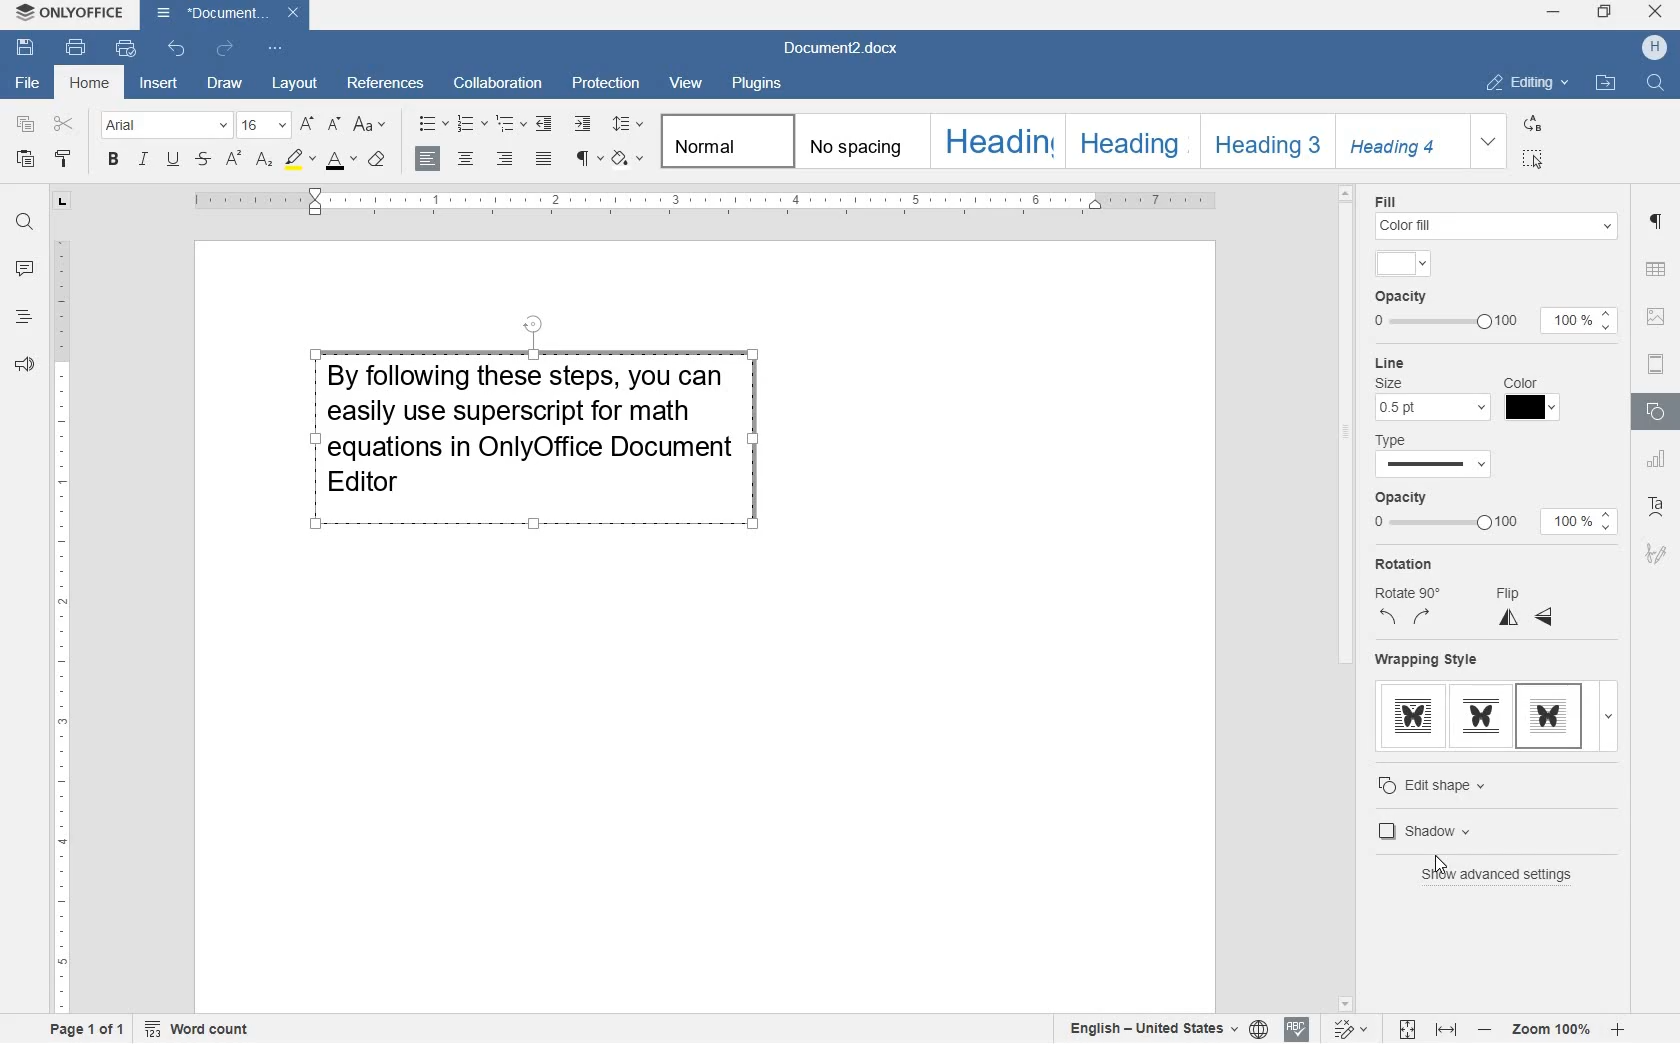  I want to click on italic, so click(142, 159).